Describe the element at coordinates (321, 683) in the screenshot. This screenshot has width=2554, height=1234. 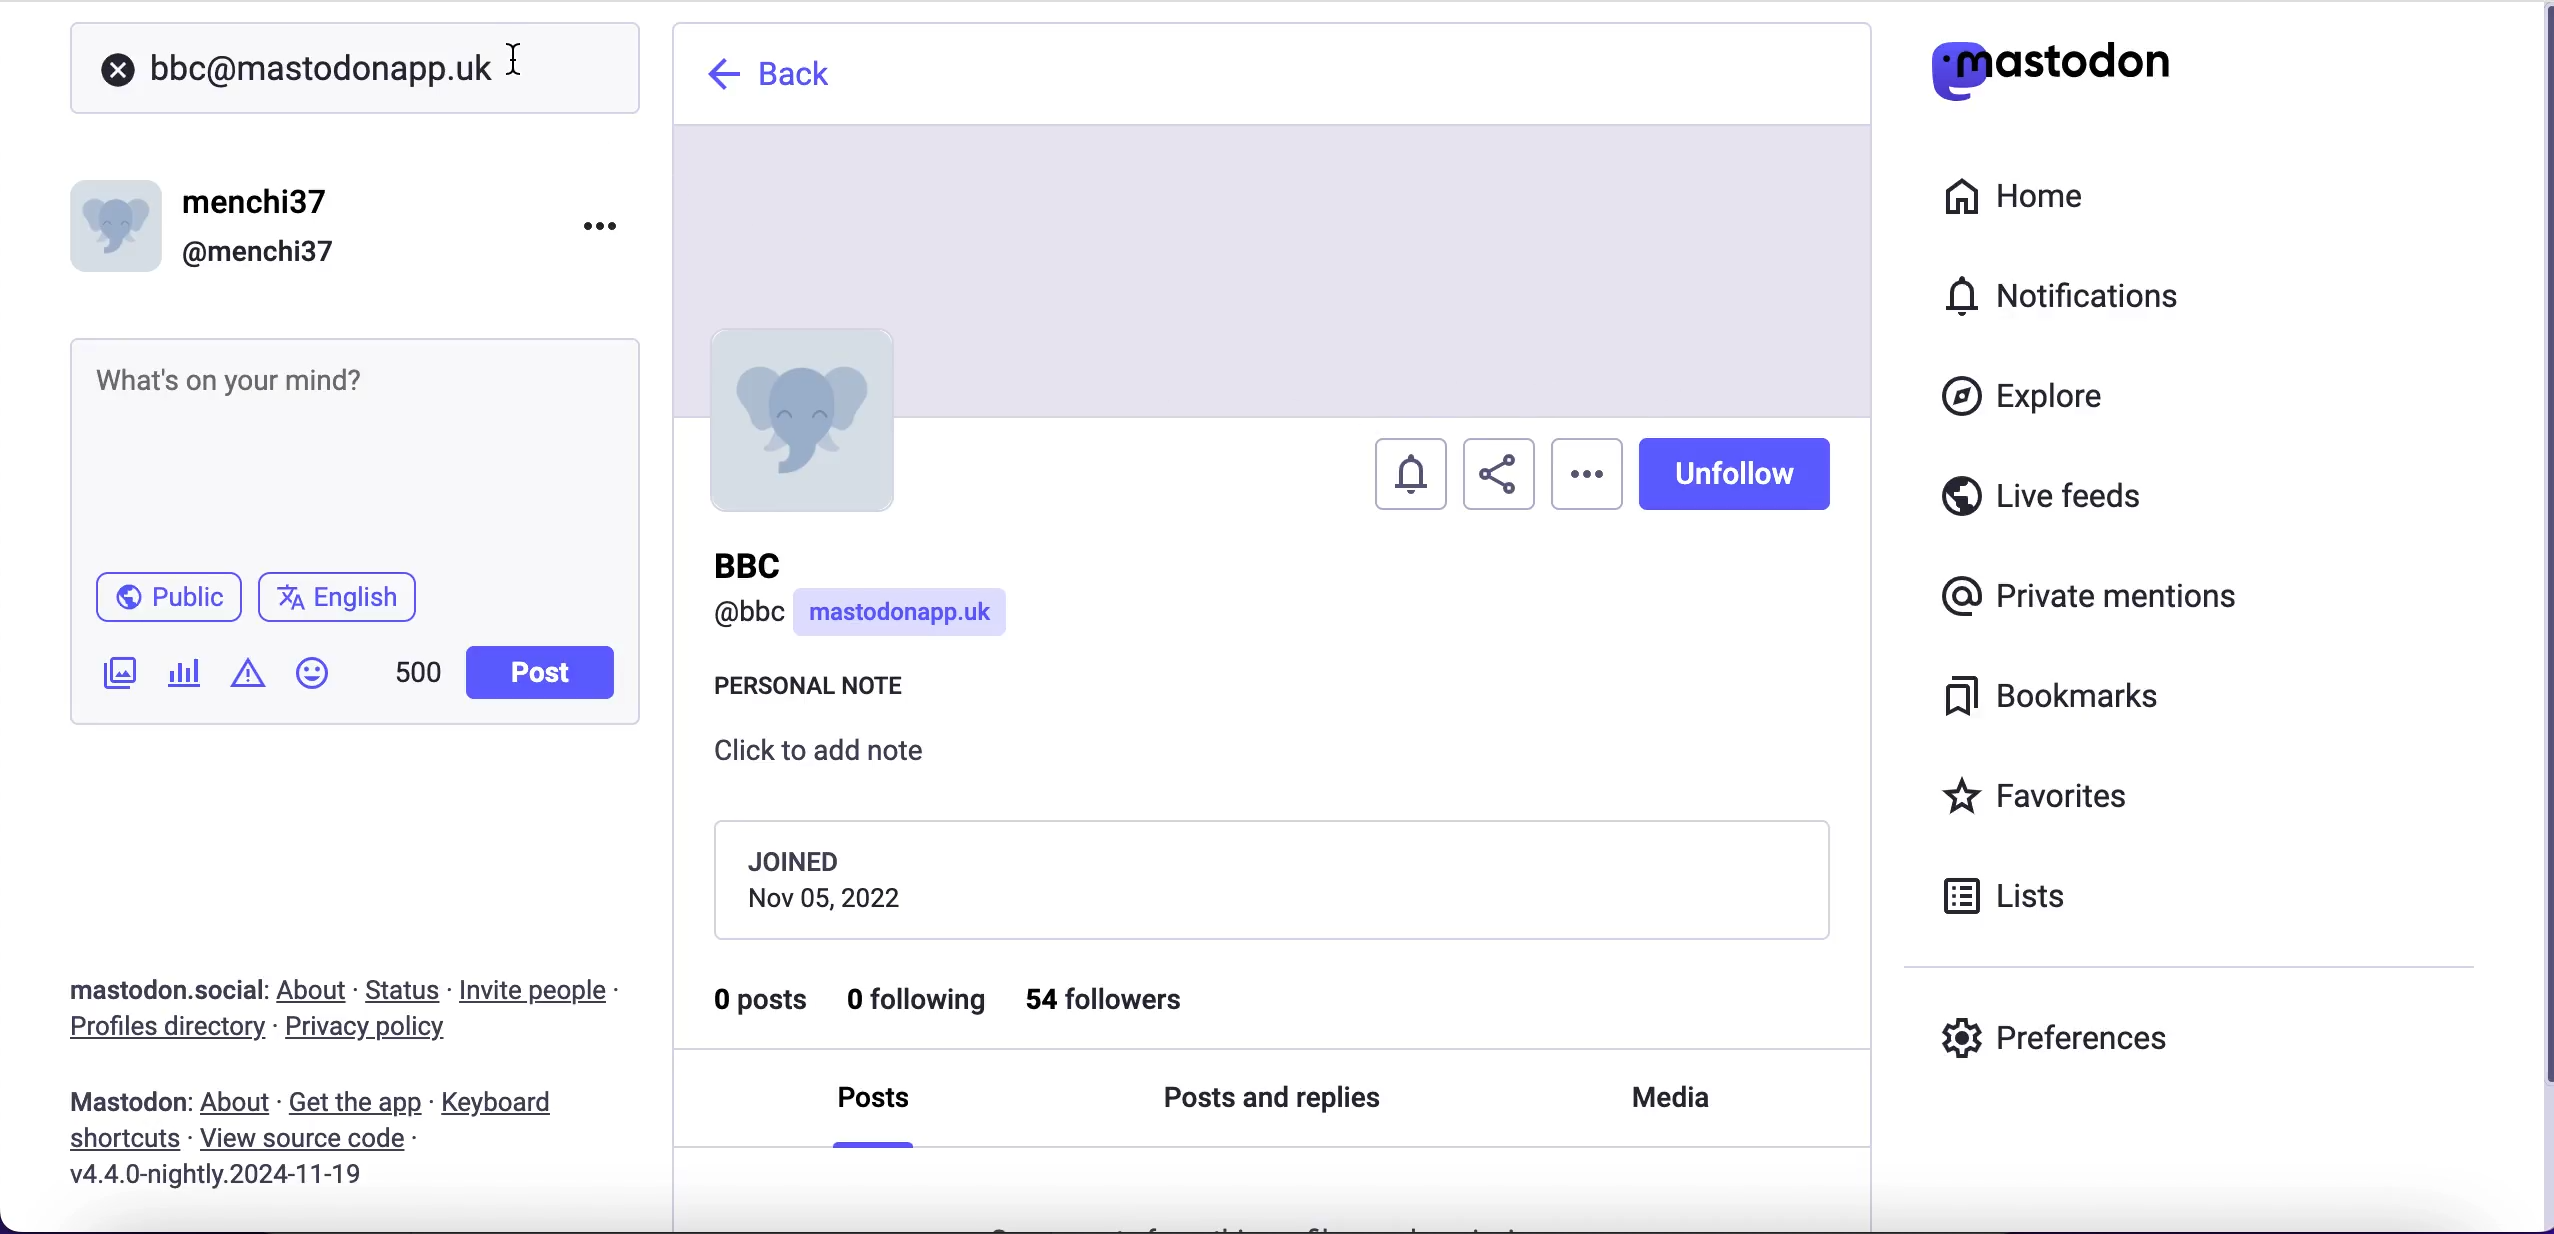
I see `emojis` at that location.